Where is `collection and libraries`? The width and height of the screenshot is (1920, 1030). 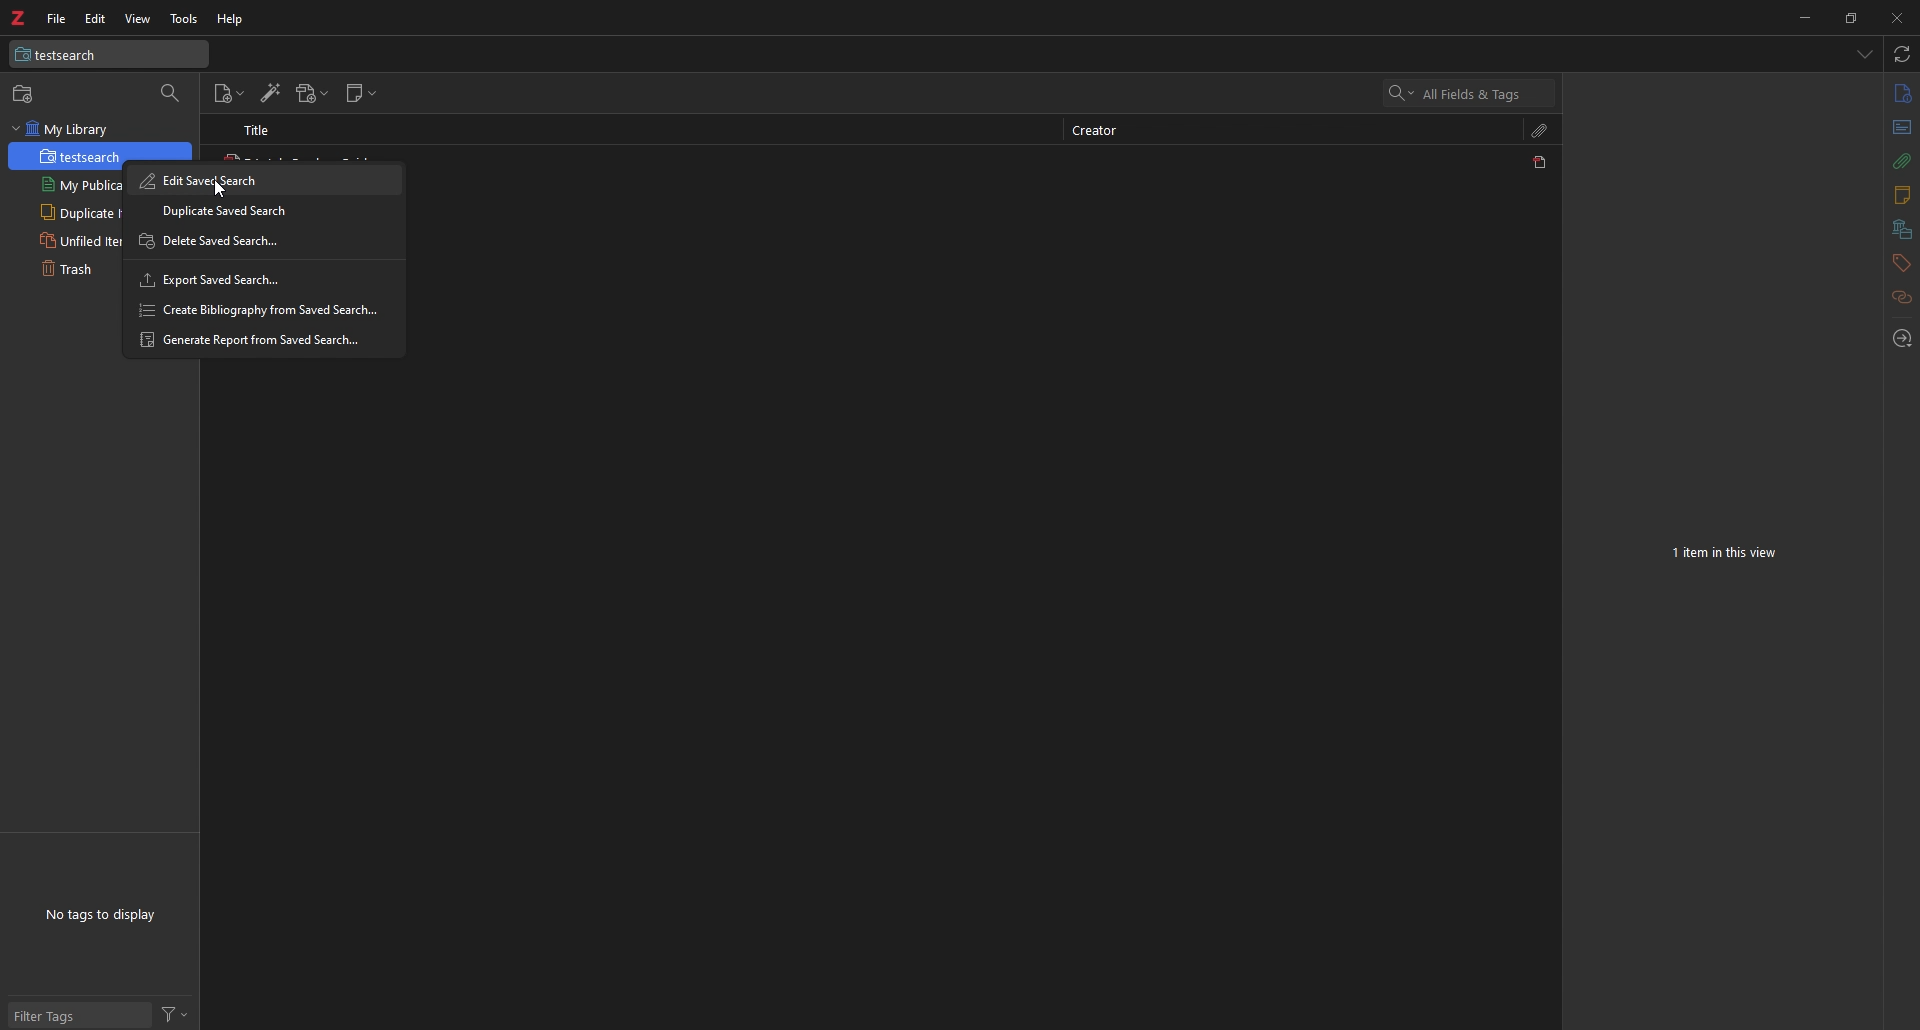
collection and libraries is located at coordinates (1902, 230).